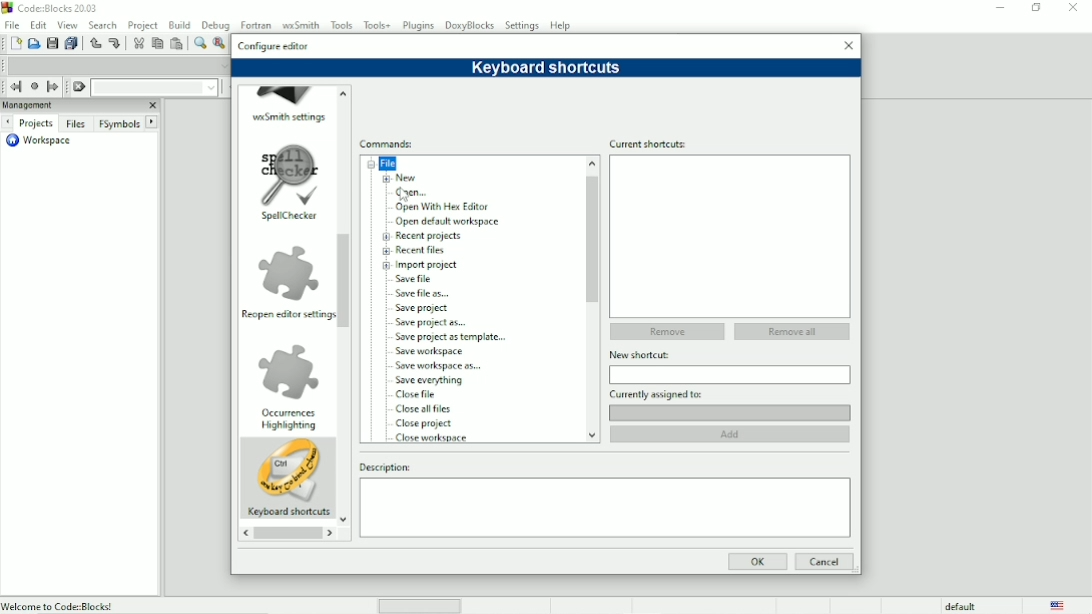  I want to click on Last jump, so click(33, 86).